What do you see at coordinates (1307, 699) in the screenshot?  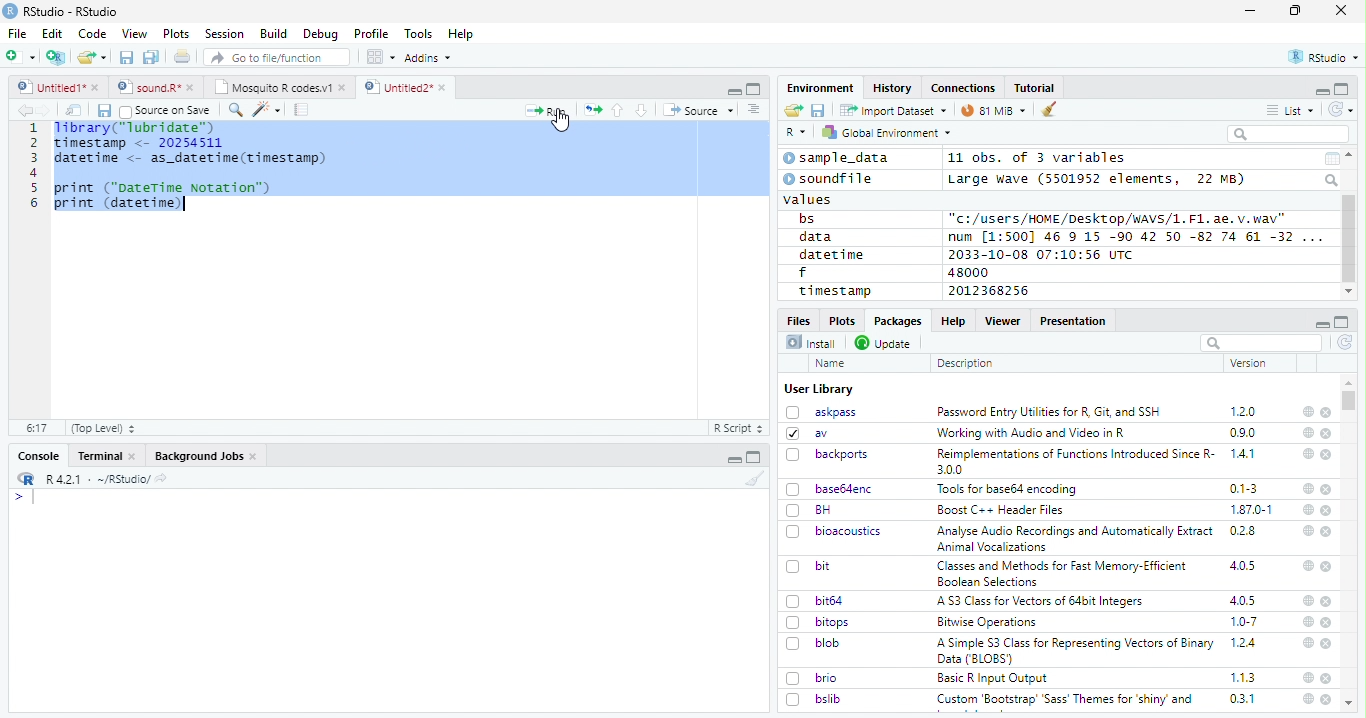 I see `help` at bounding box center [1307, 699].